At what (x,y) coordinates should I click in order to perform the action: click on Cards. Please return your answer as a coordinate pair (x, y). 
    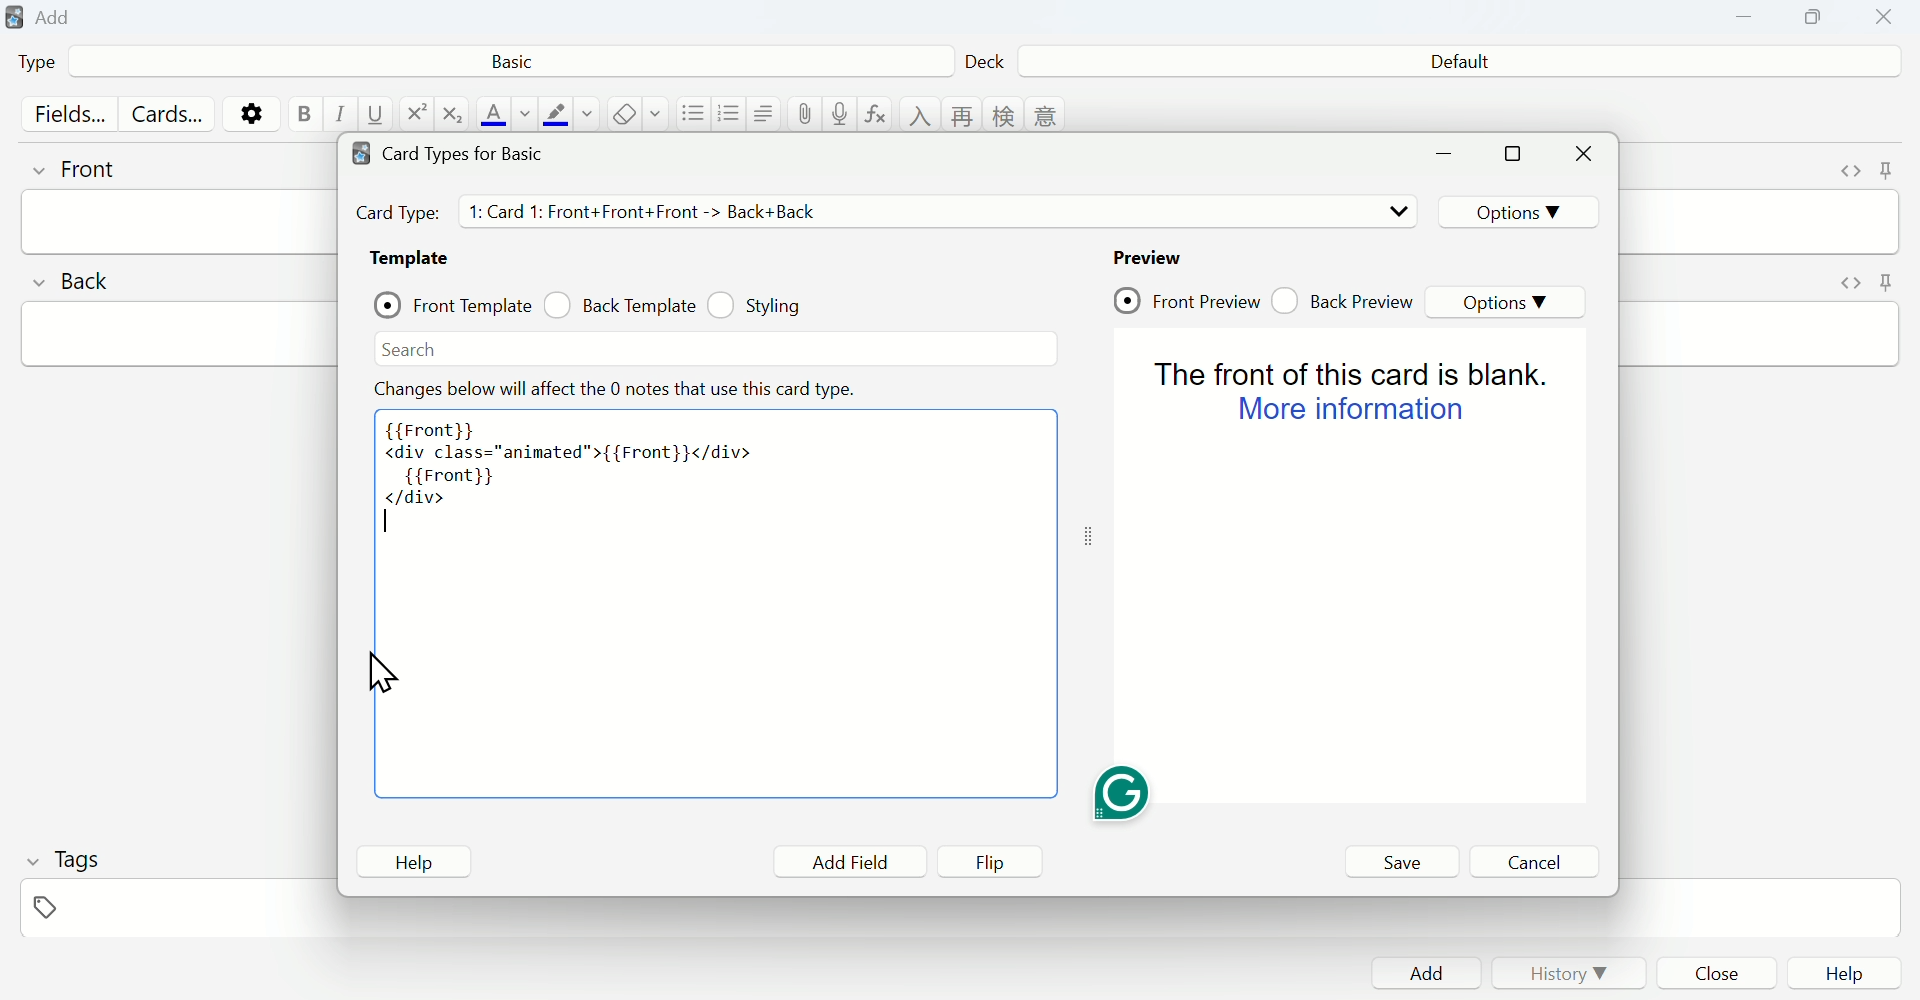
    Looking at the image, I should click on (167, 114).